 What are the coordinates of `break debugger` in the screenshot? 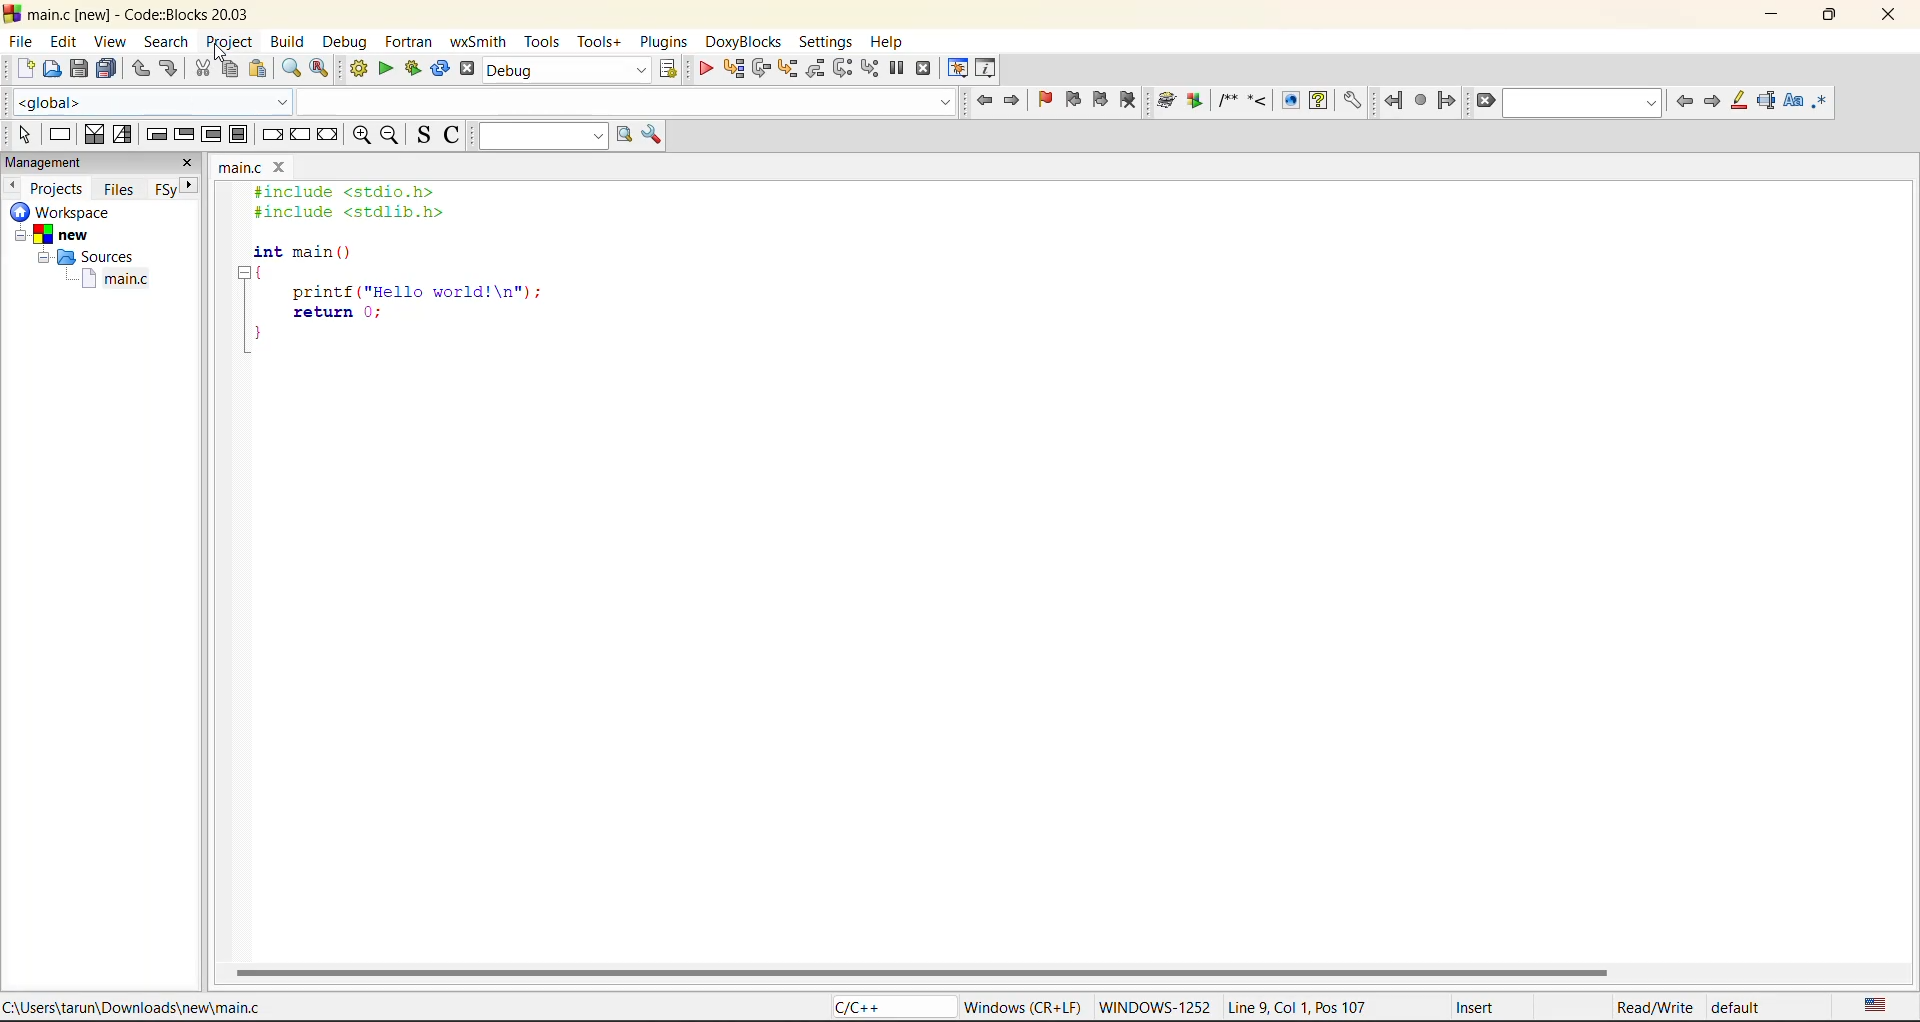 It's located at (898, 69).